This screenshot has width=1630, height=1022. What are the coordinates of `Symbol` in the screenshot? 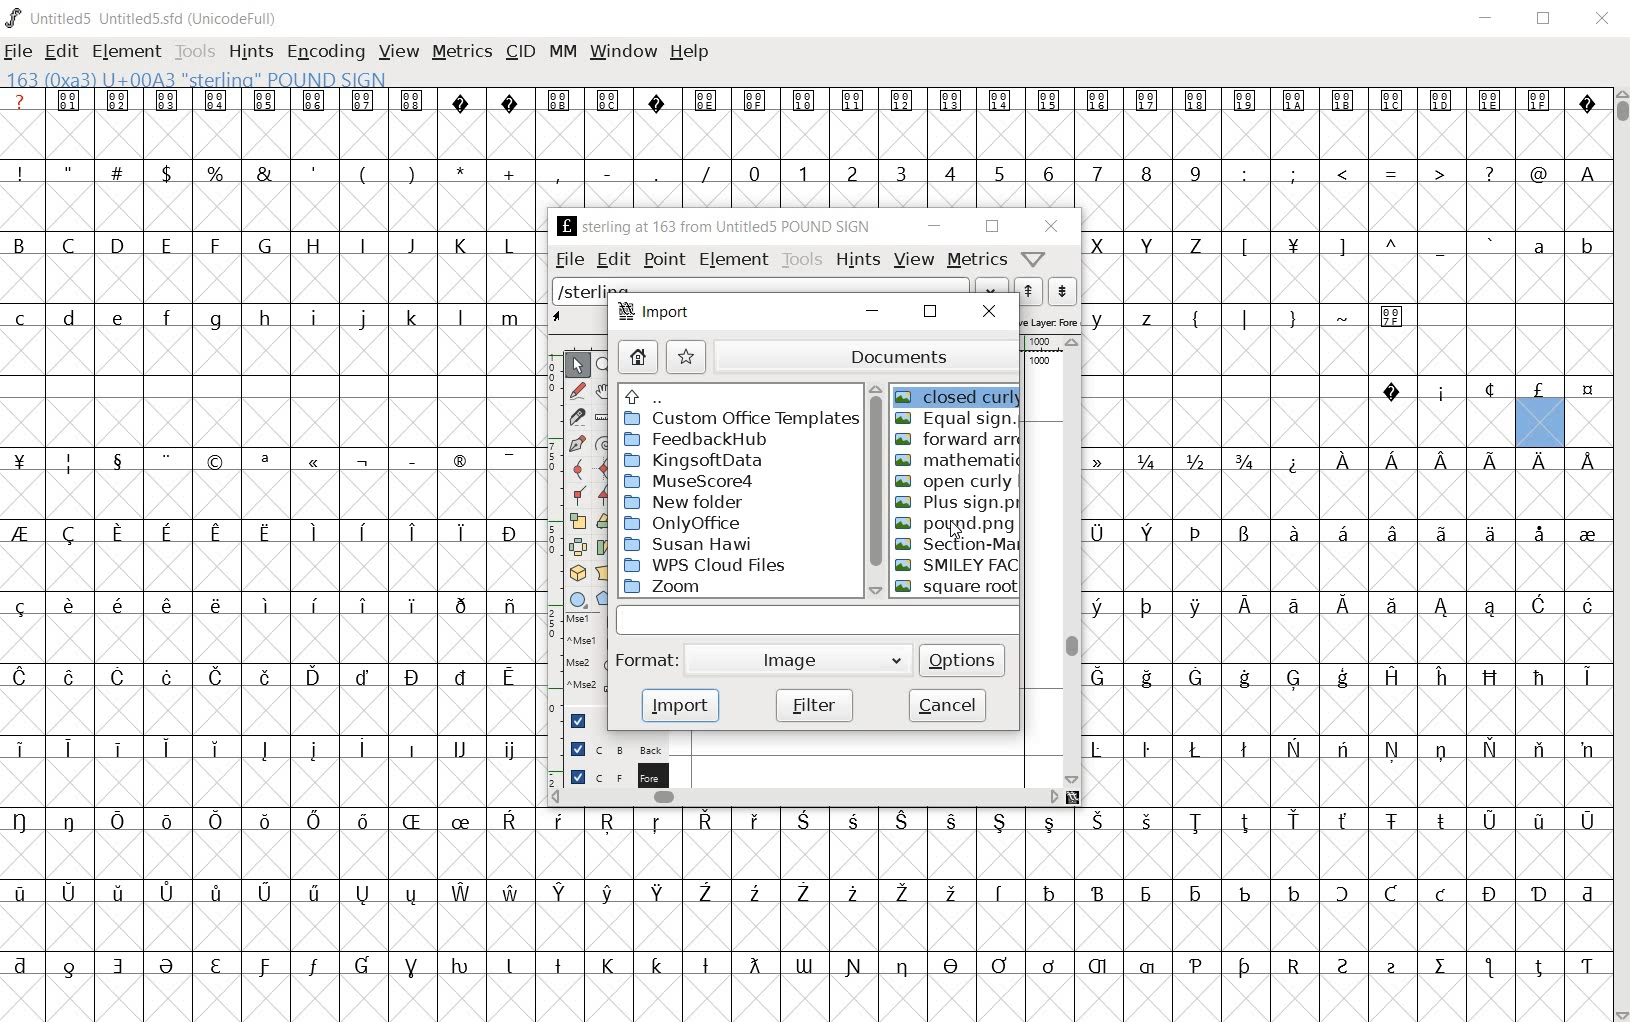 It's located at (410, 458).